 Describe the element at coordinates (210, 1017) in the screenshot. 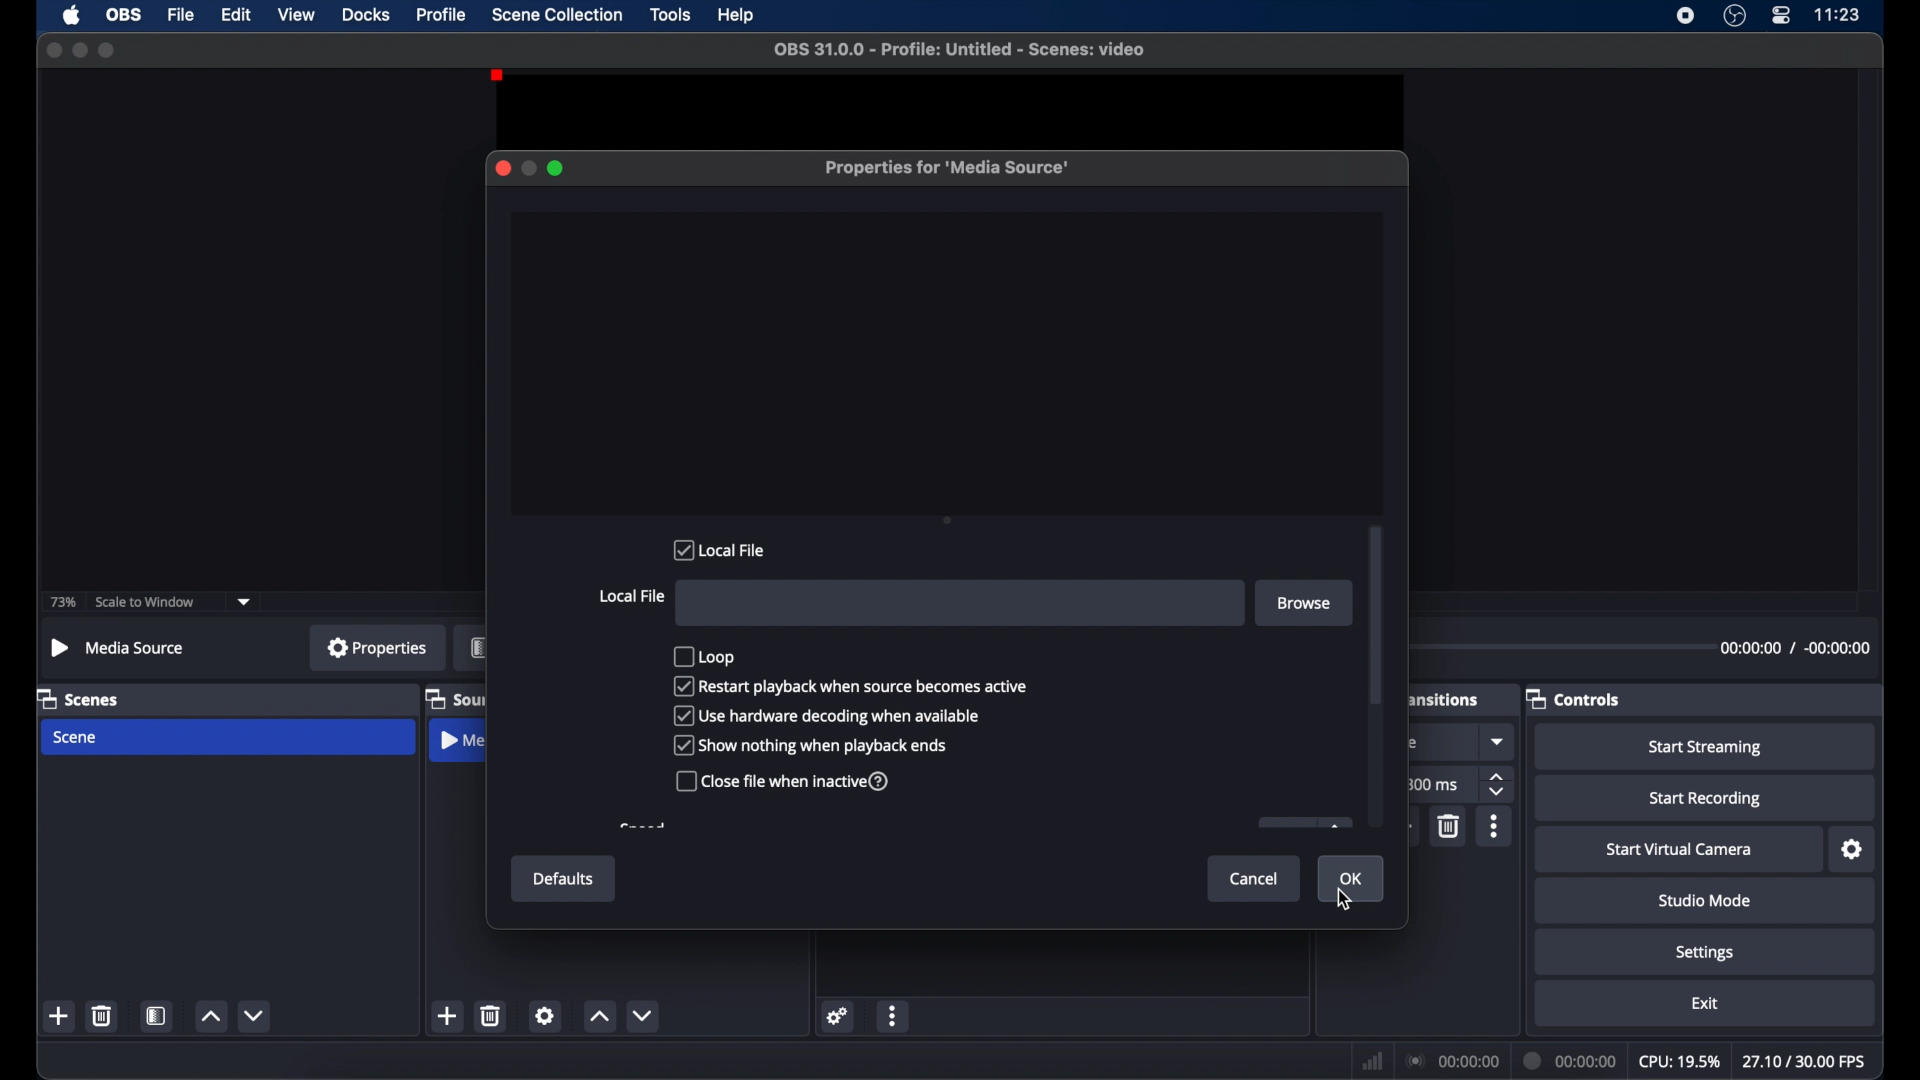

I see `increment` at that location.